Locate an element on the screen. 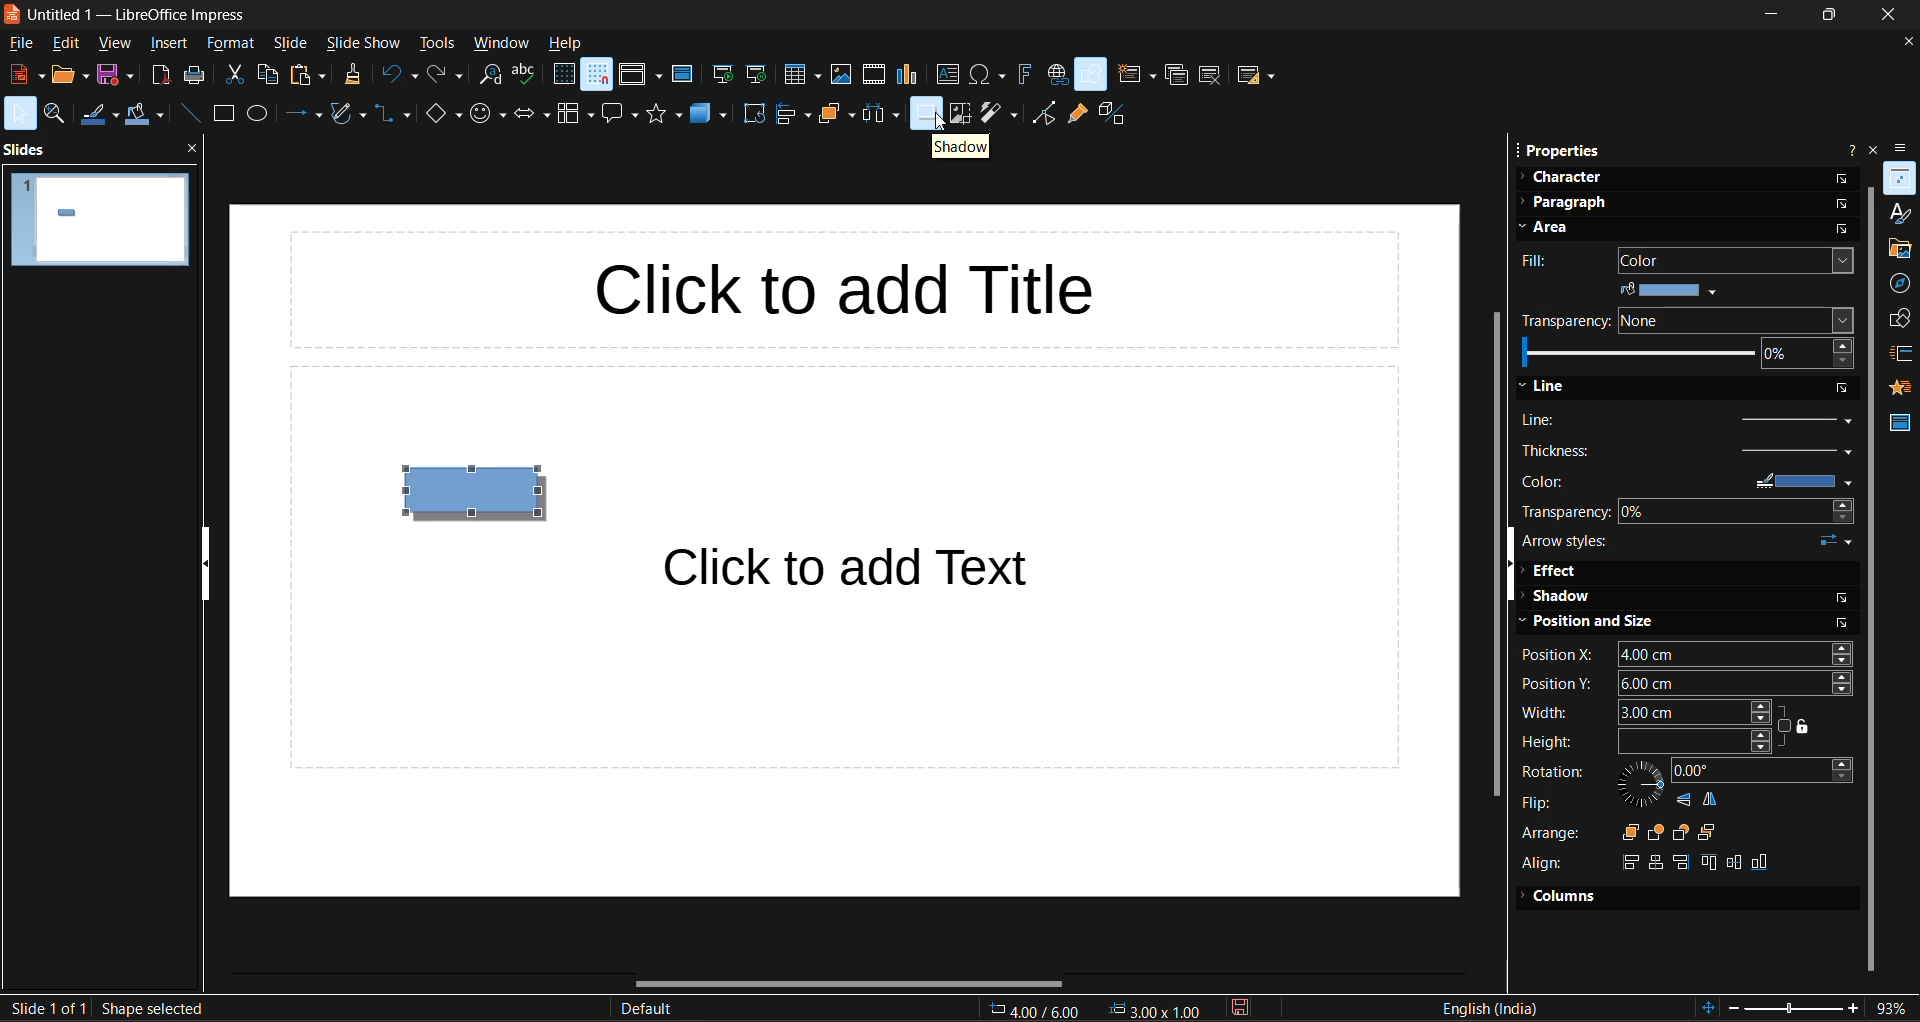 This screenshot has width=1920, height=1022. area is located at coordinates (1555, 229).